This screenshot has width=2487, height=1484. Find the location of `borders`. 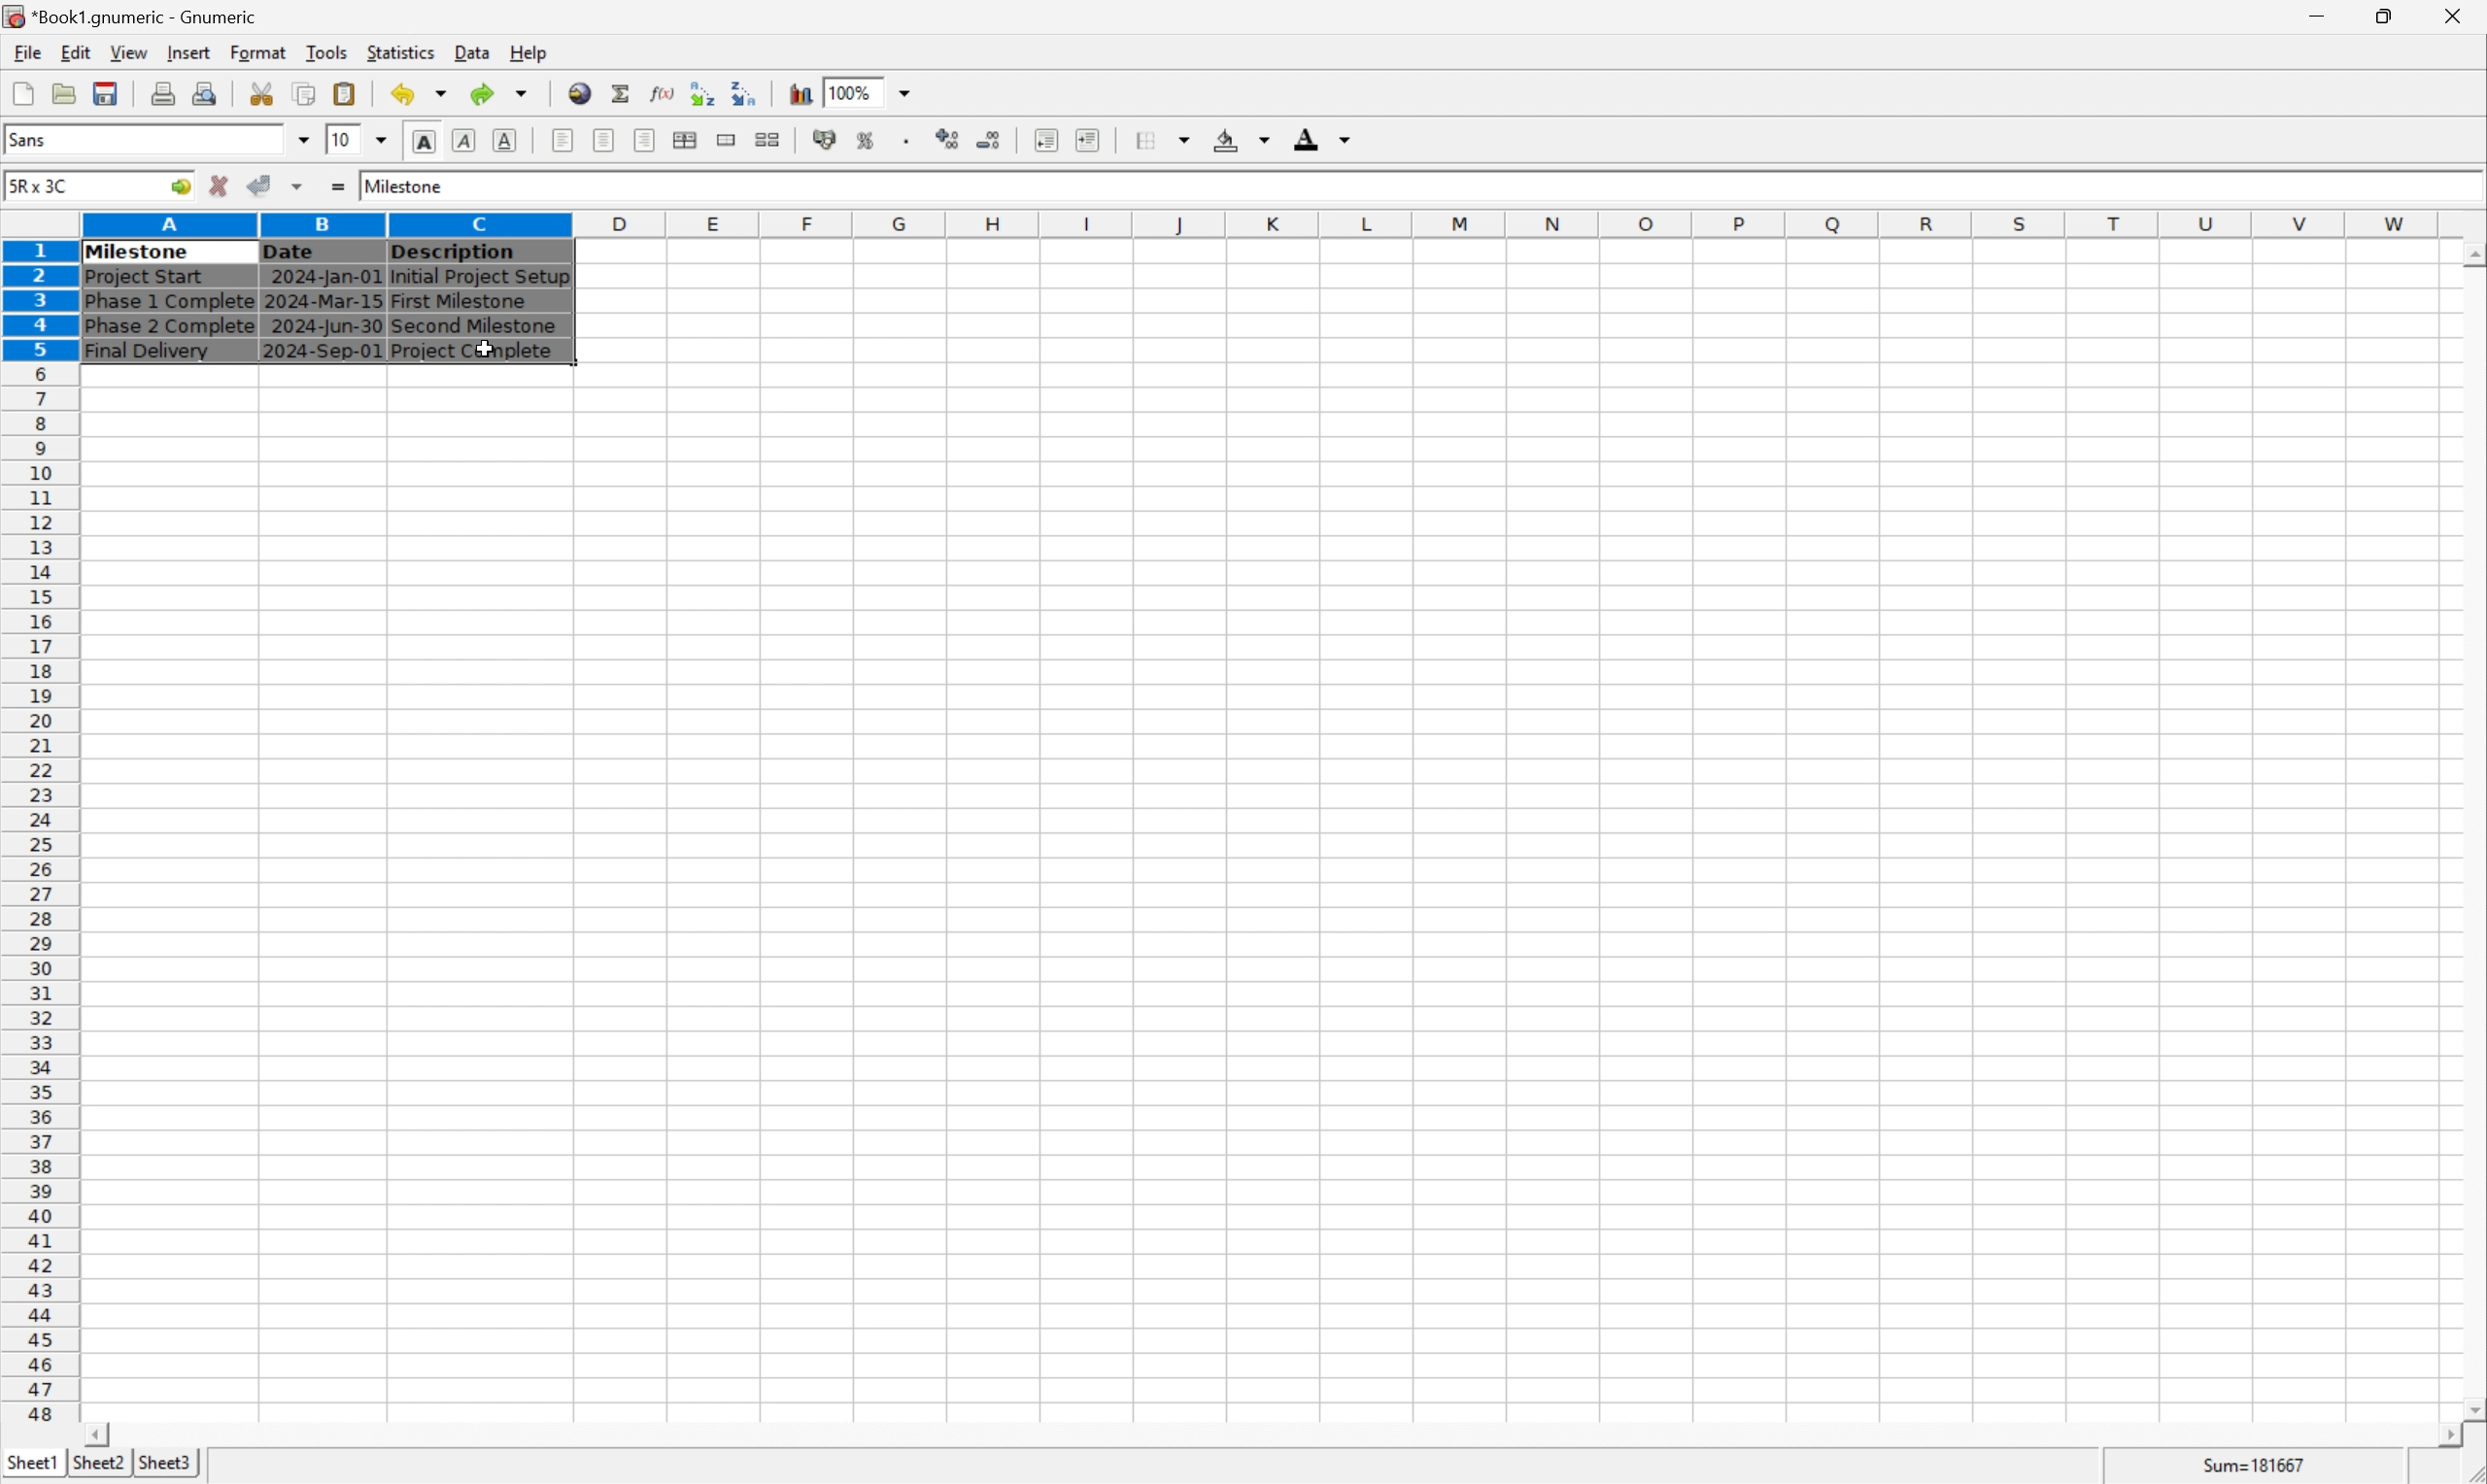

borders is located at coordinates (1171, 139).